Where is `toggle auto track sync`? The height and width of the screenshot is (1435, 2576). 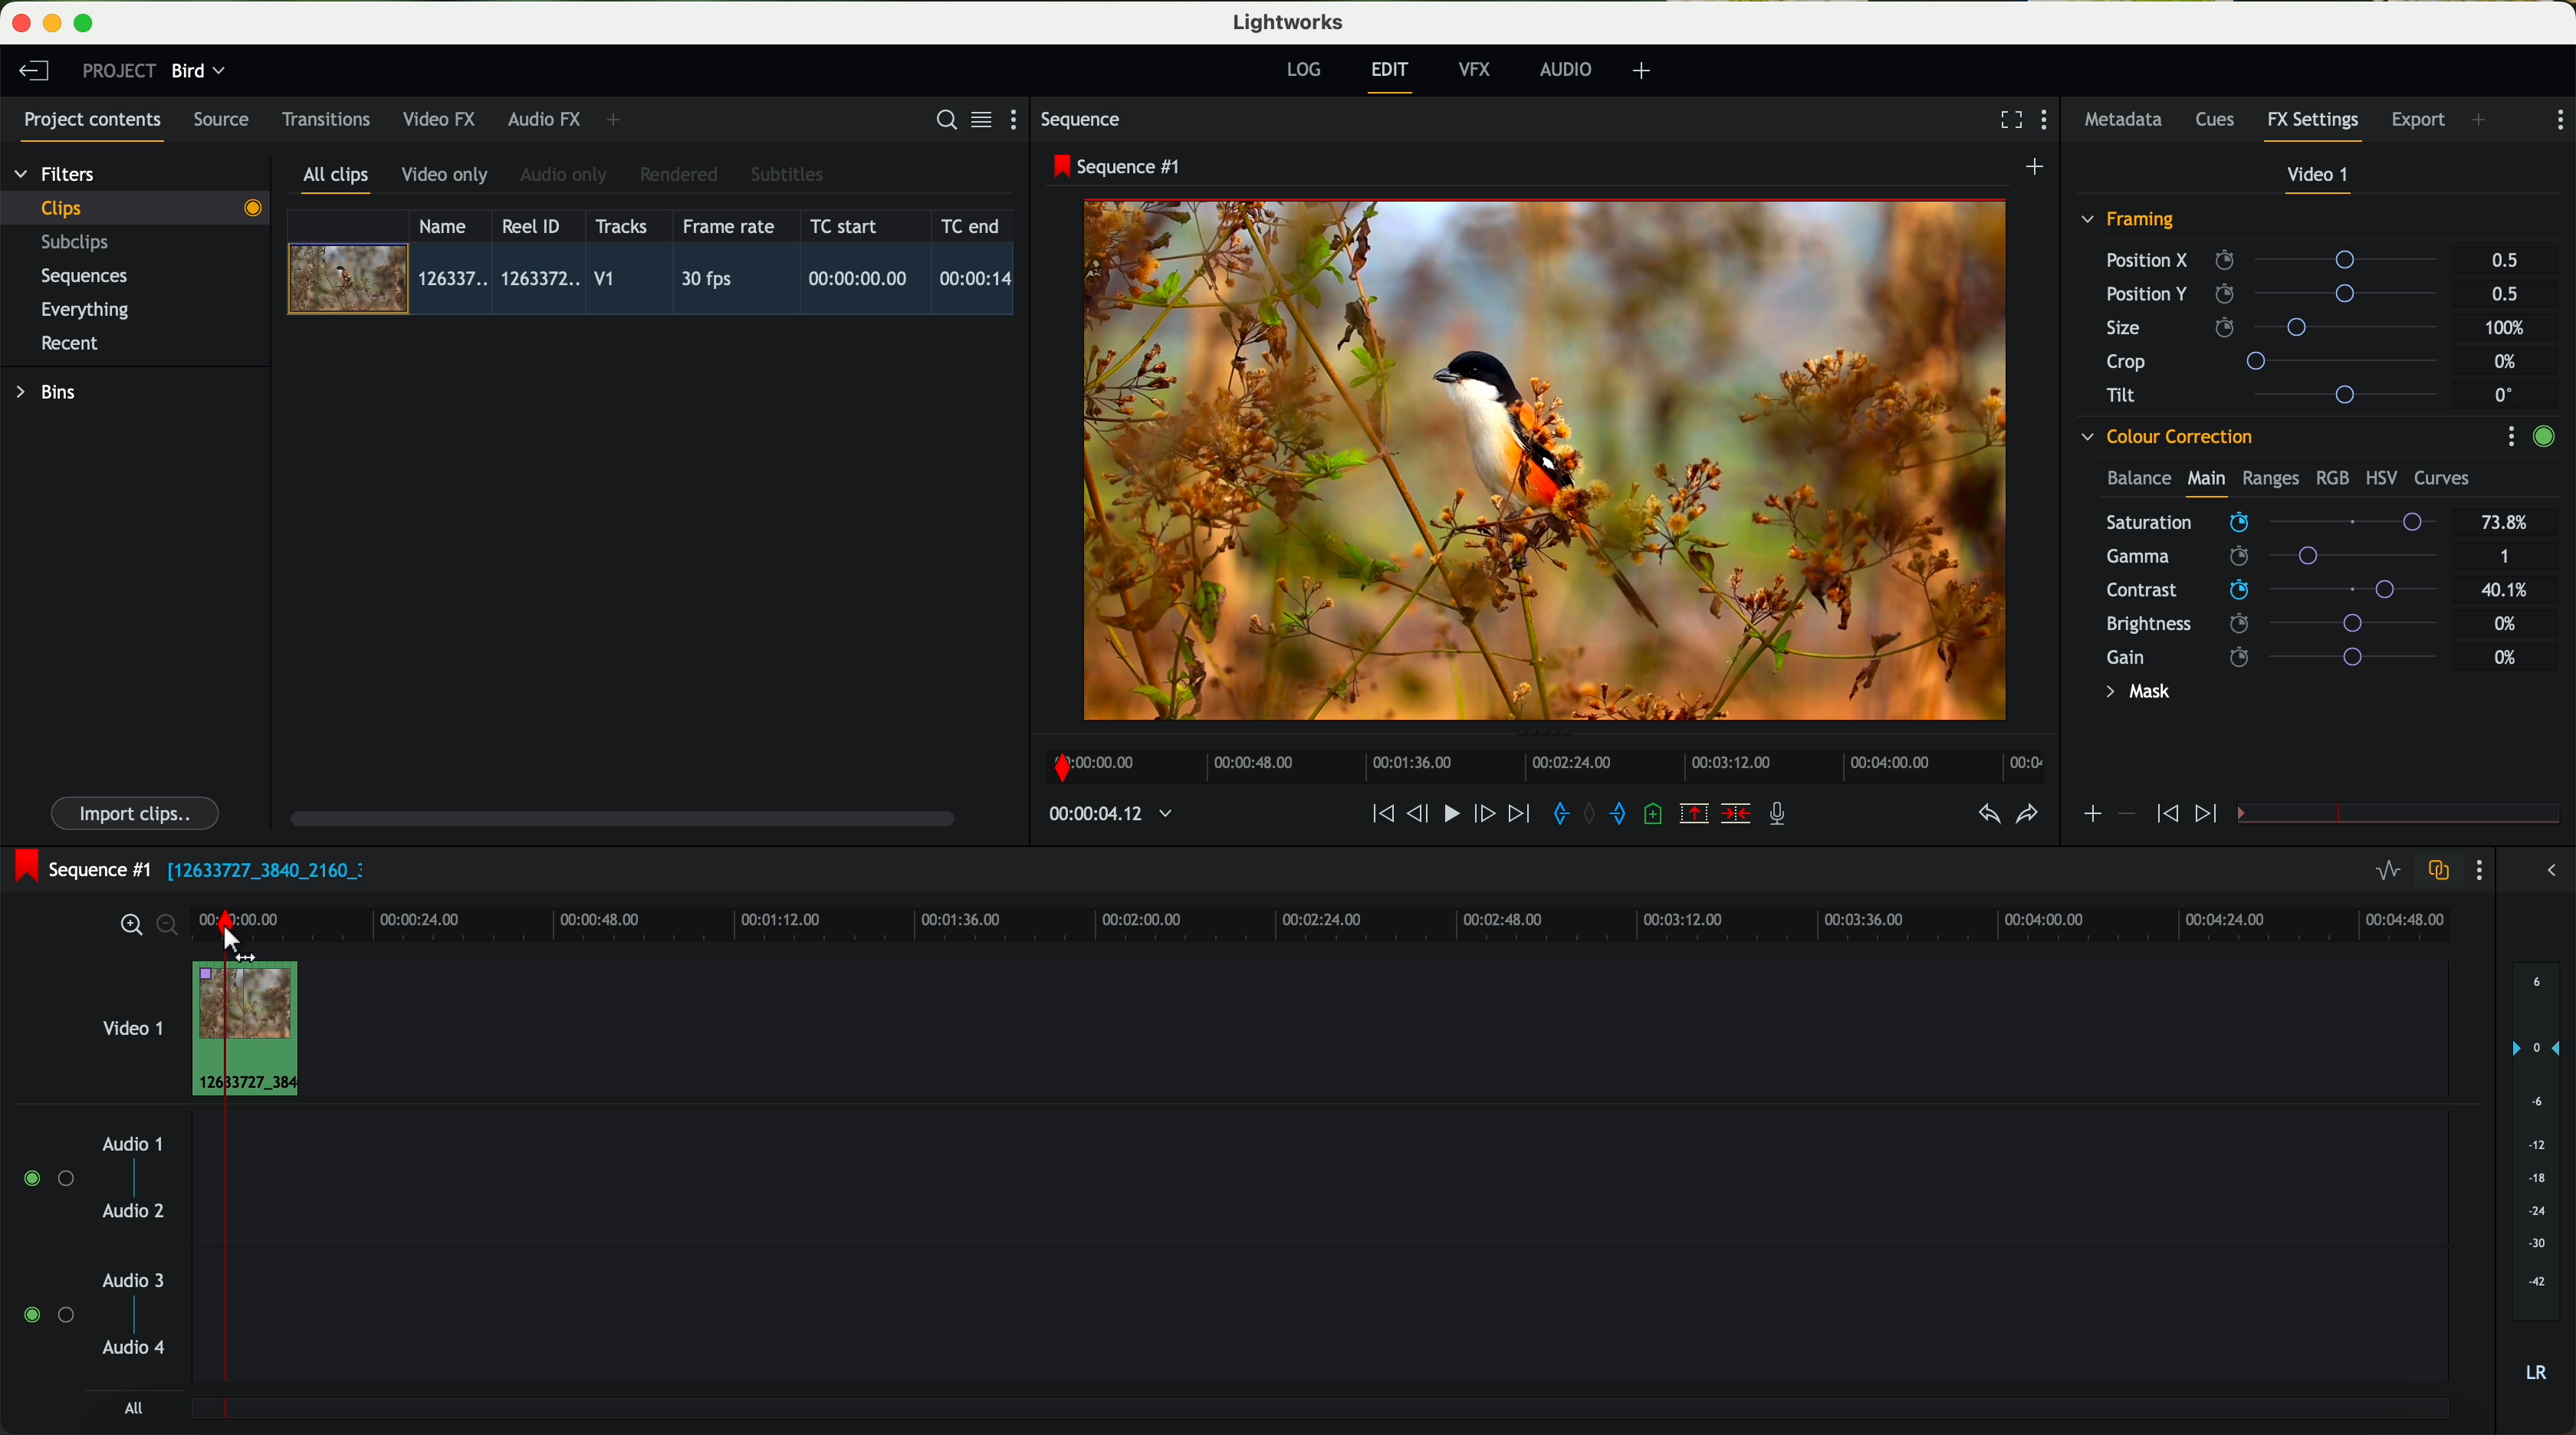
toggle auto track sync is located at coordinates (2434, 872).